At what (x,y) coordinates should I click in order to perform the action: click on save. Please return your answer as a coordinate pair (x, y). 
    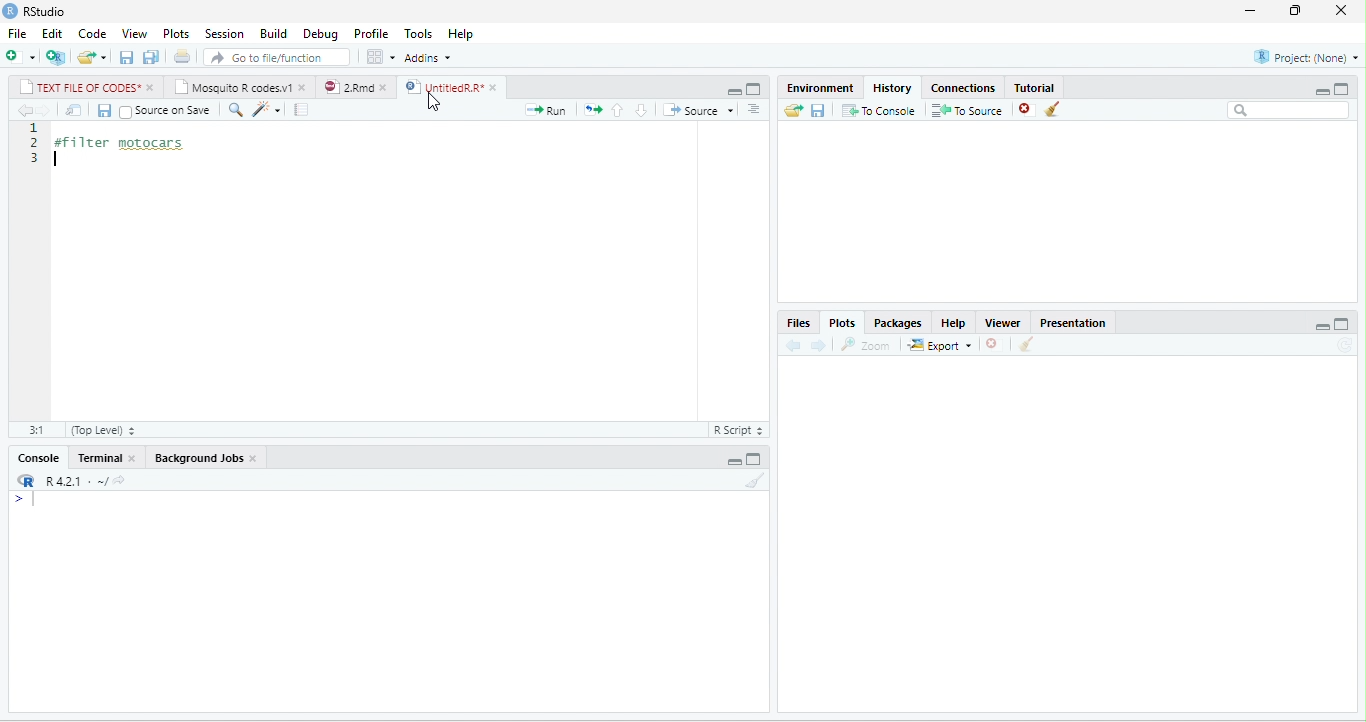
    Looking at the image, I should click on (817, 111).